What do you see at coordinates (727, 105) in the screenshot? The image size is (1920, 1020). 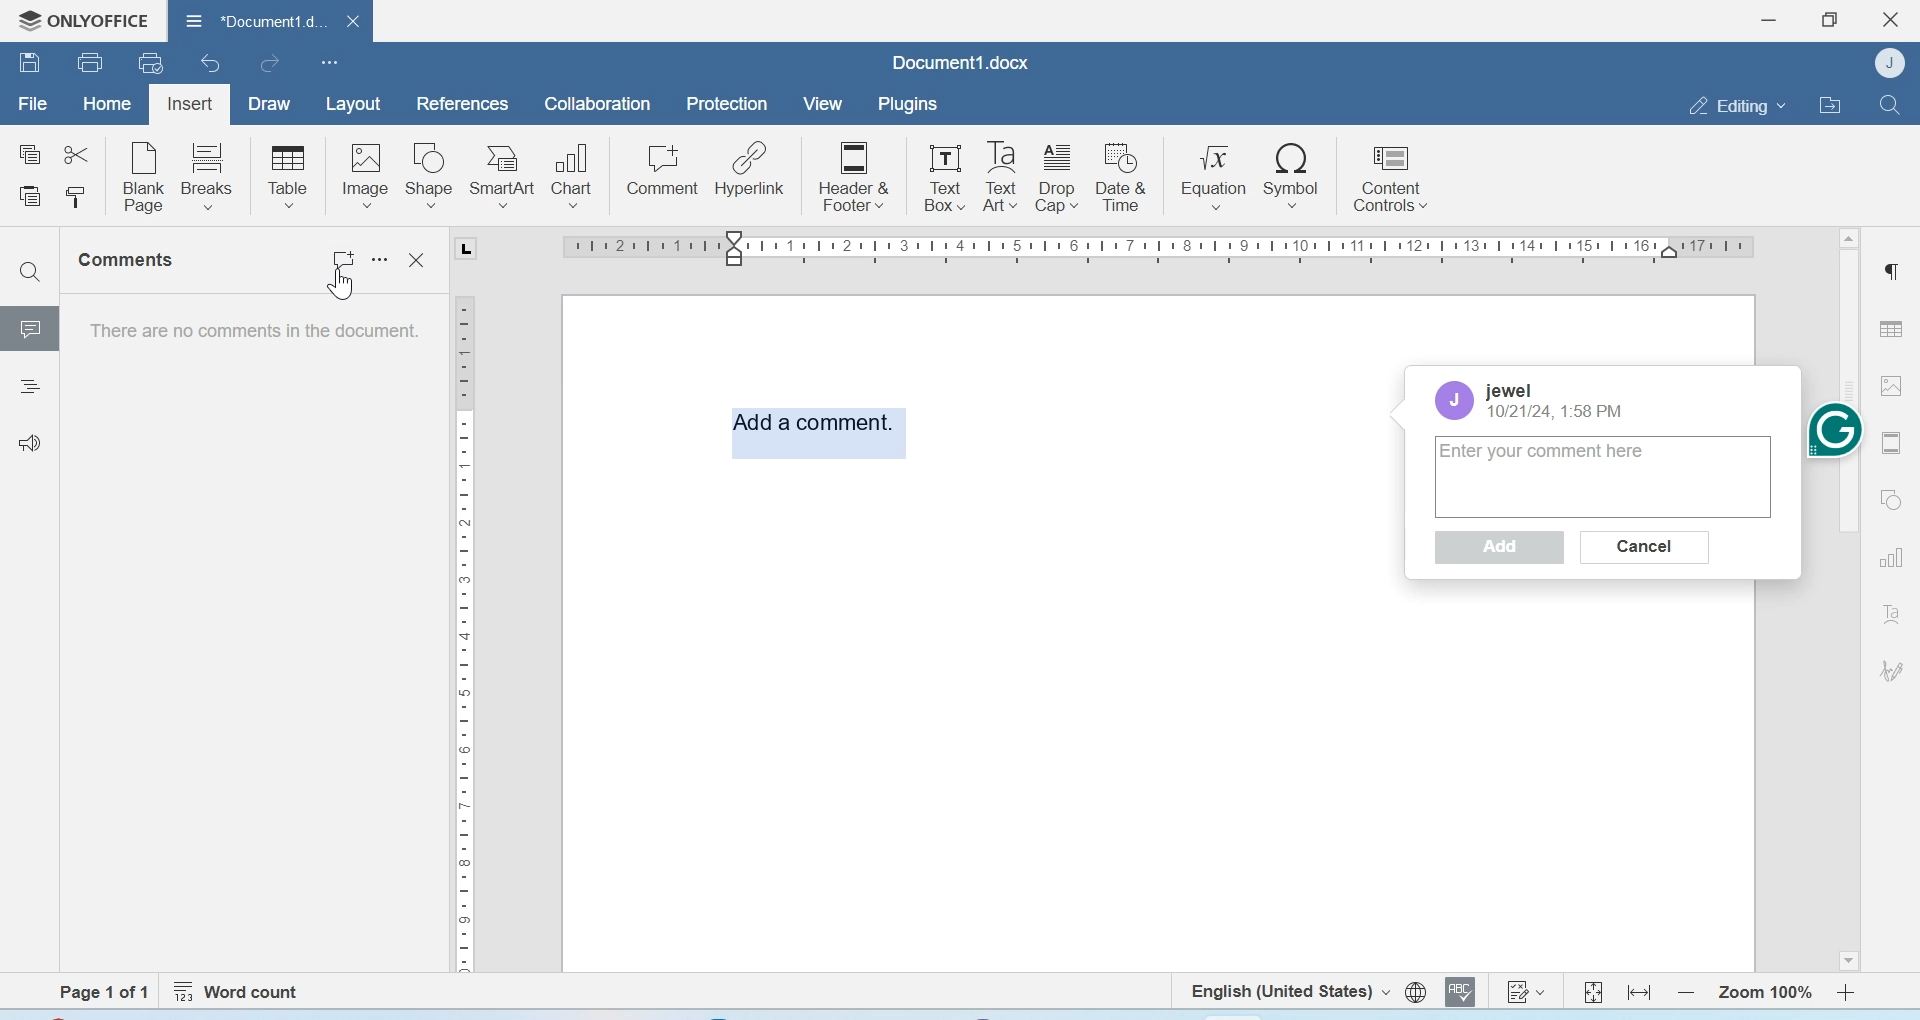 I see `Protection` at bounding box center [727, 105].